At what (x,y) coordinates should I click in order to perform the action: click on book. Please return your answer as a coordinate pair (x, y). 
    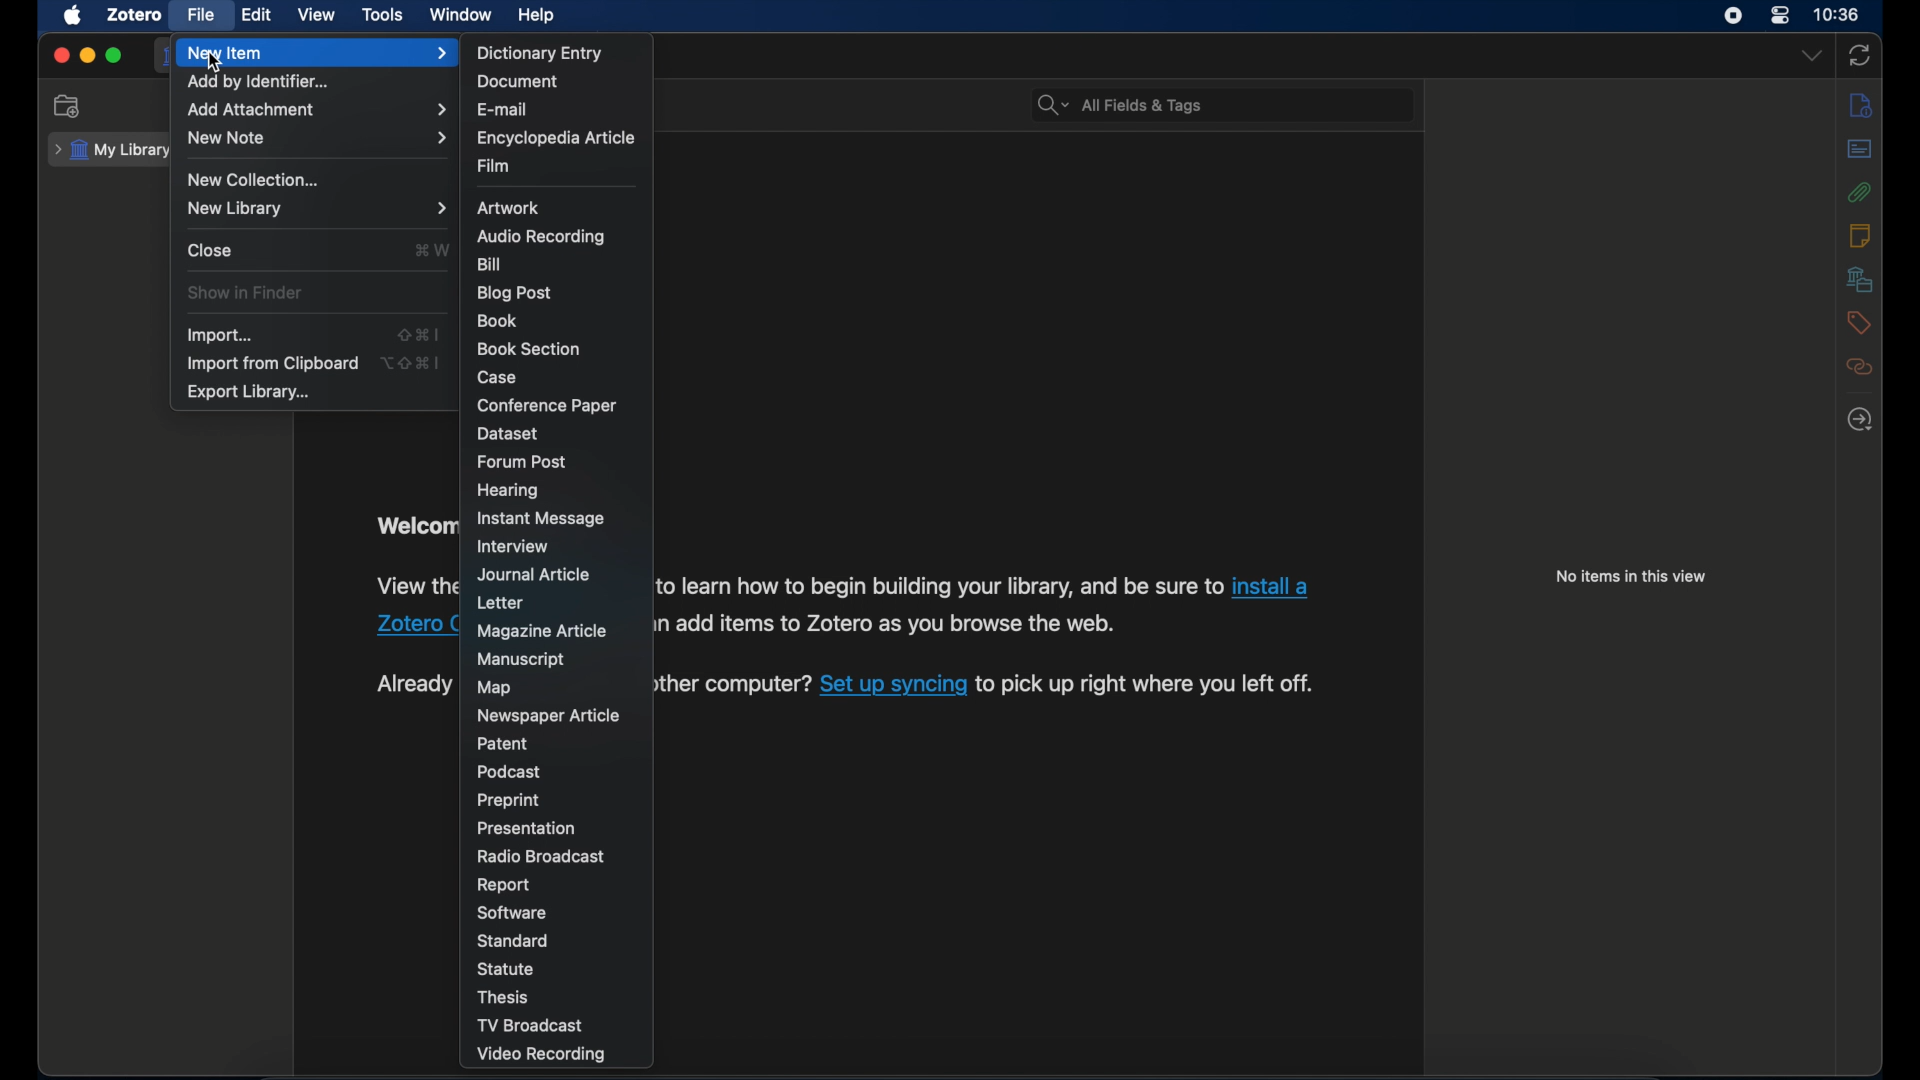
    Looking at the image, I should click on (499, 320).